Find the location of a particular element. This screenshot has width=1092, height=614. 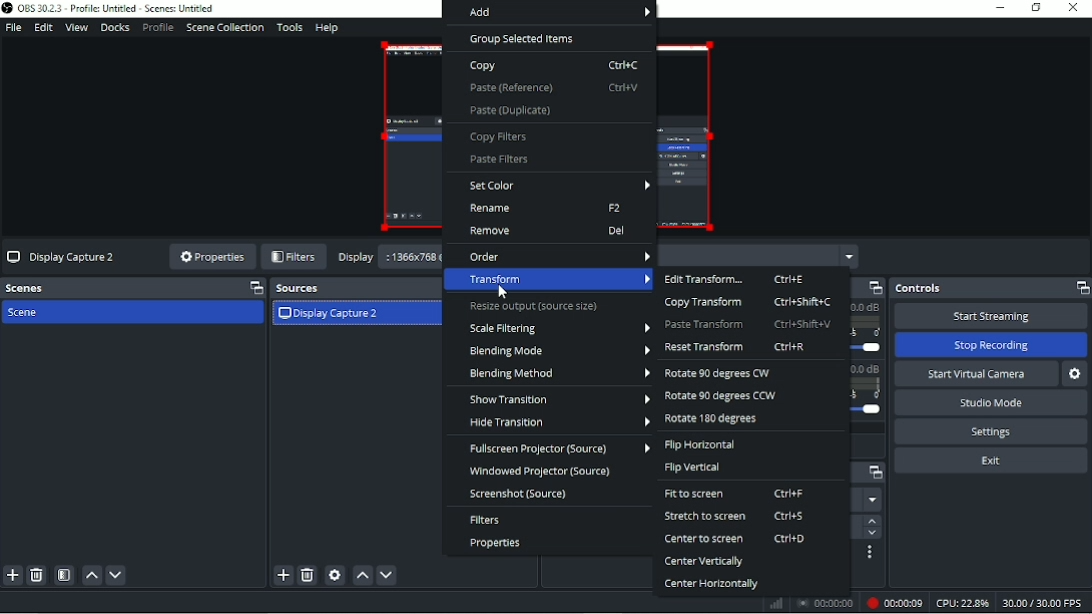

Stop recording is located at coordinates (990, 345).